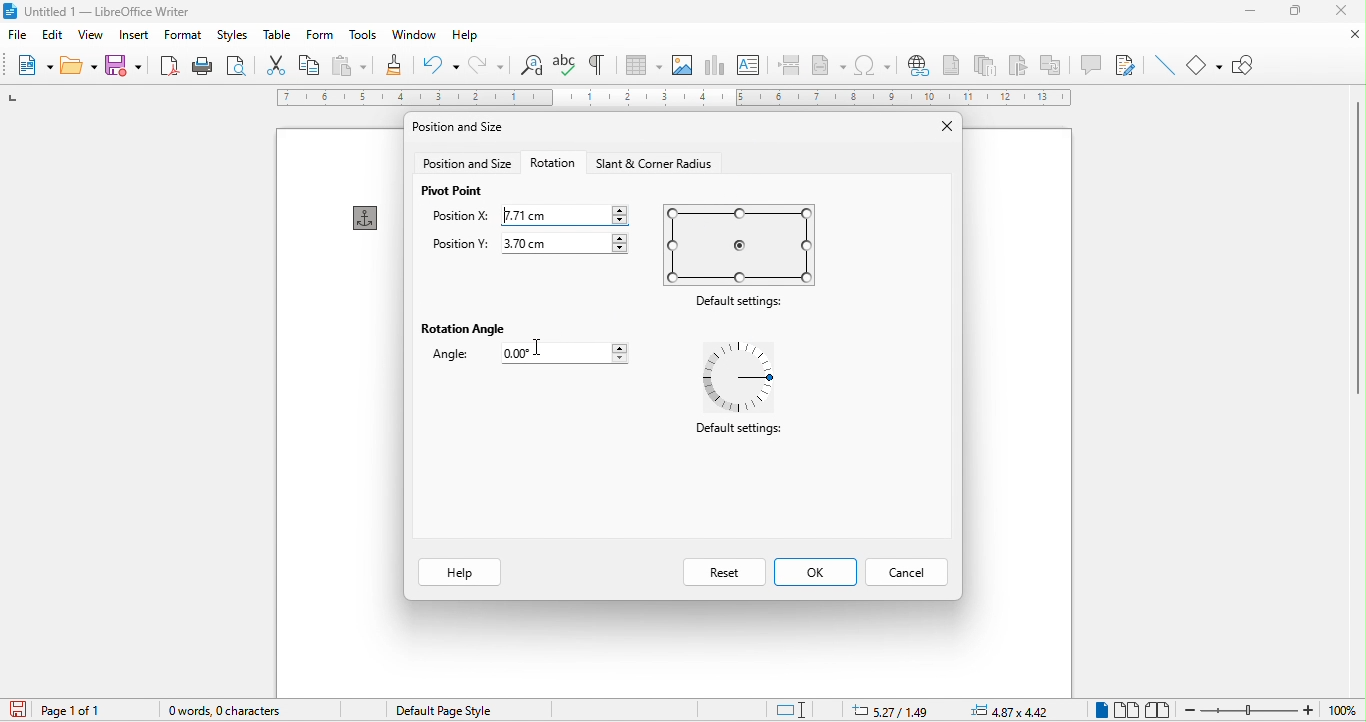  What do you see at coordinates (875, 66) in the screenshot?
I see `special character` at bounding box center [875, 66].